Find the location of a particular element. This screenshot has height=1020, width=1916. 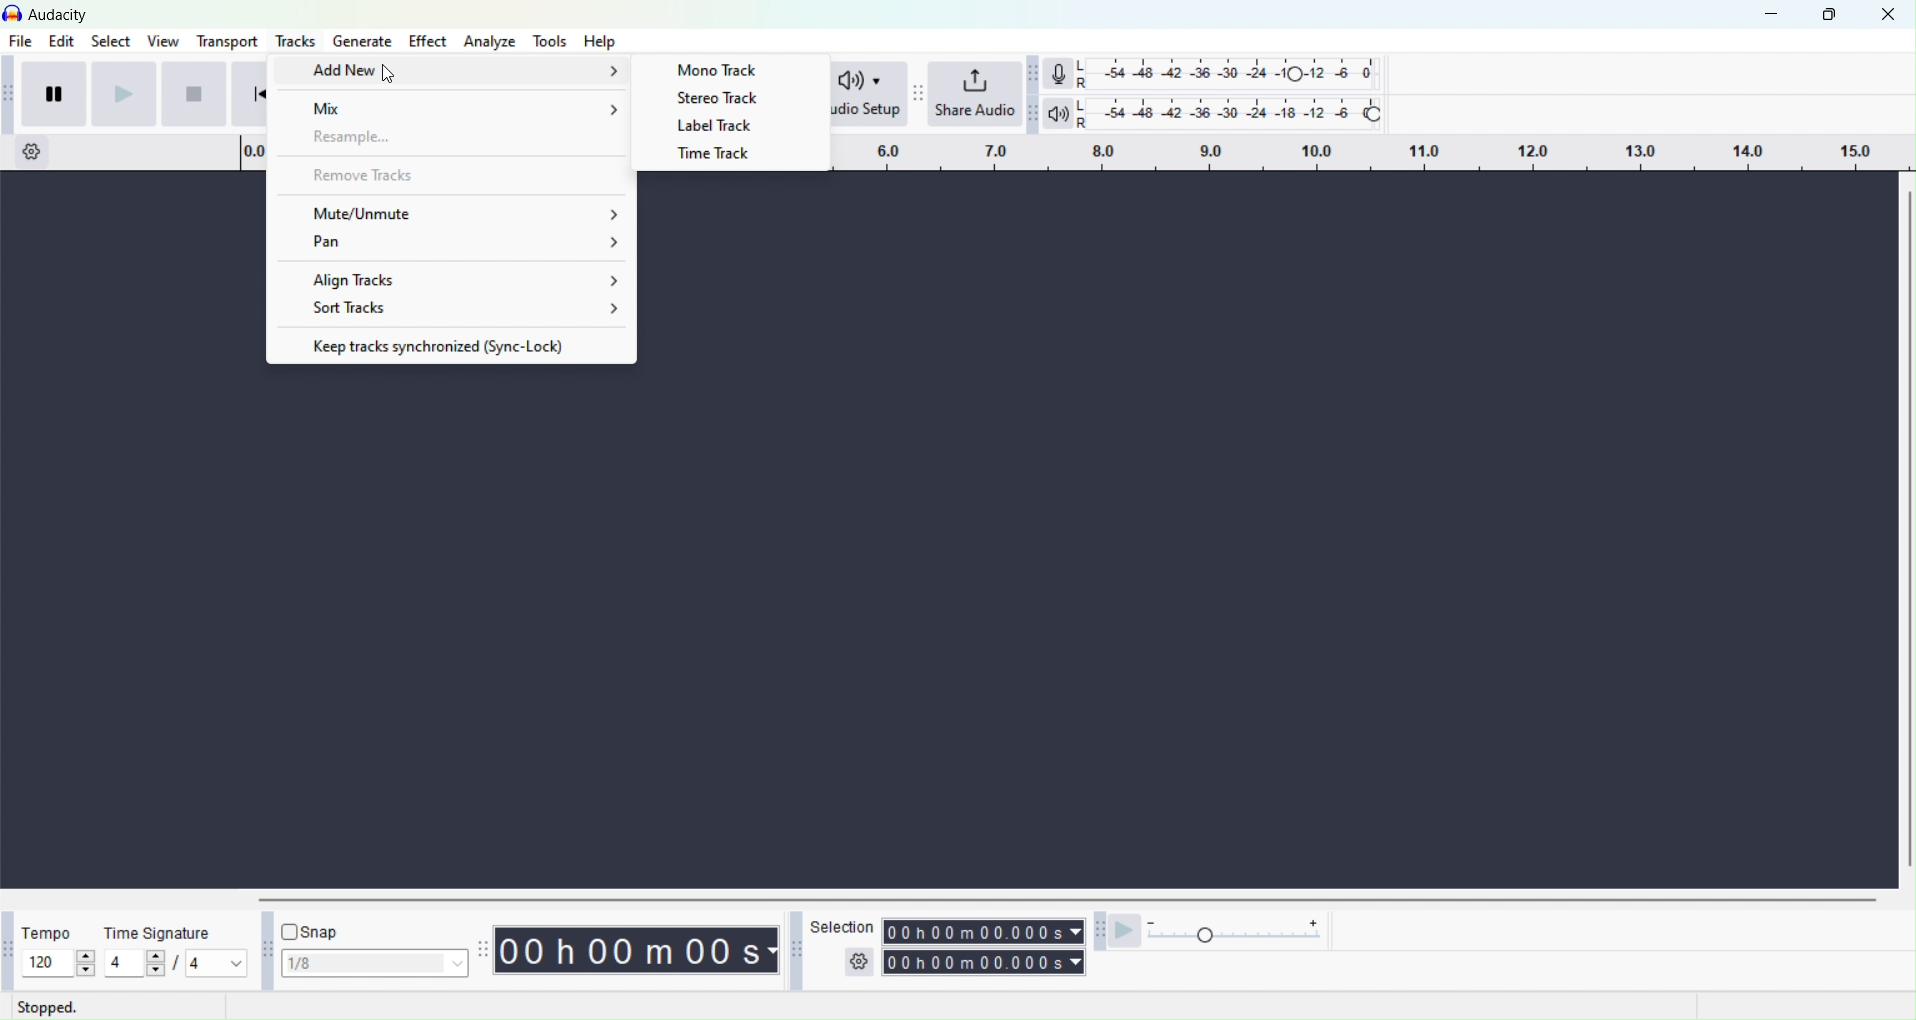

Select is located at coordinates (109, 42).